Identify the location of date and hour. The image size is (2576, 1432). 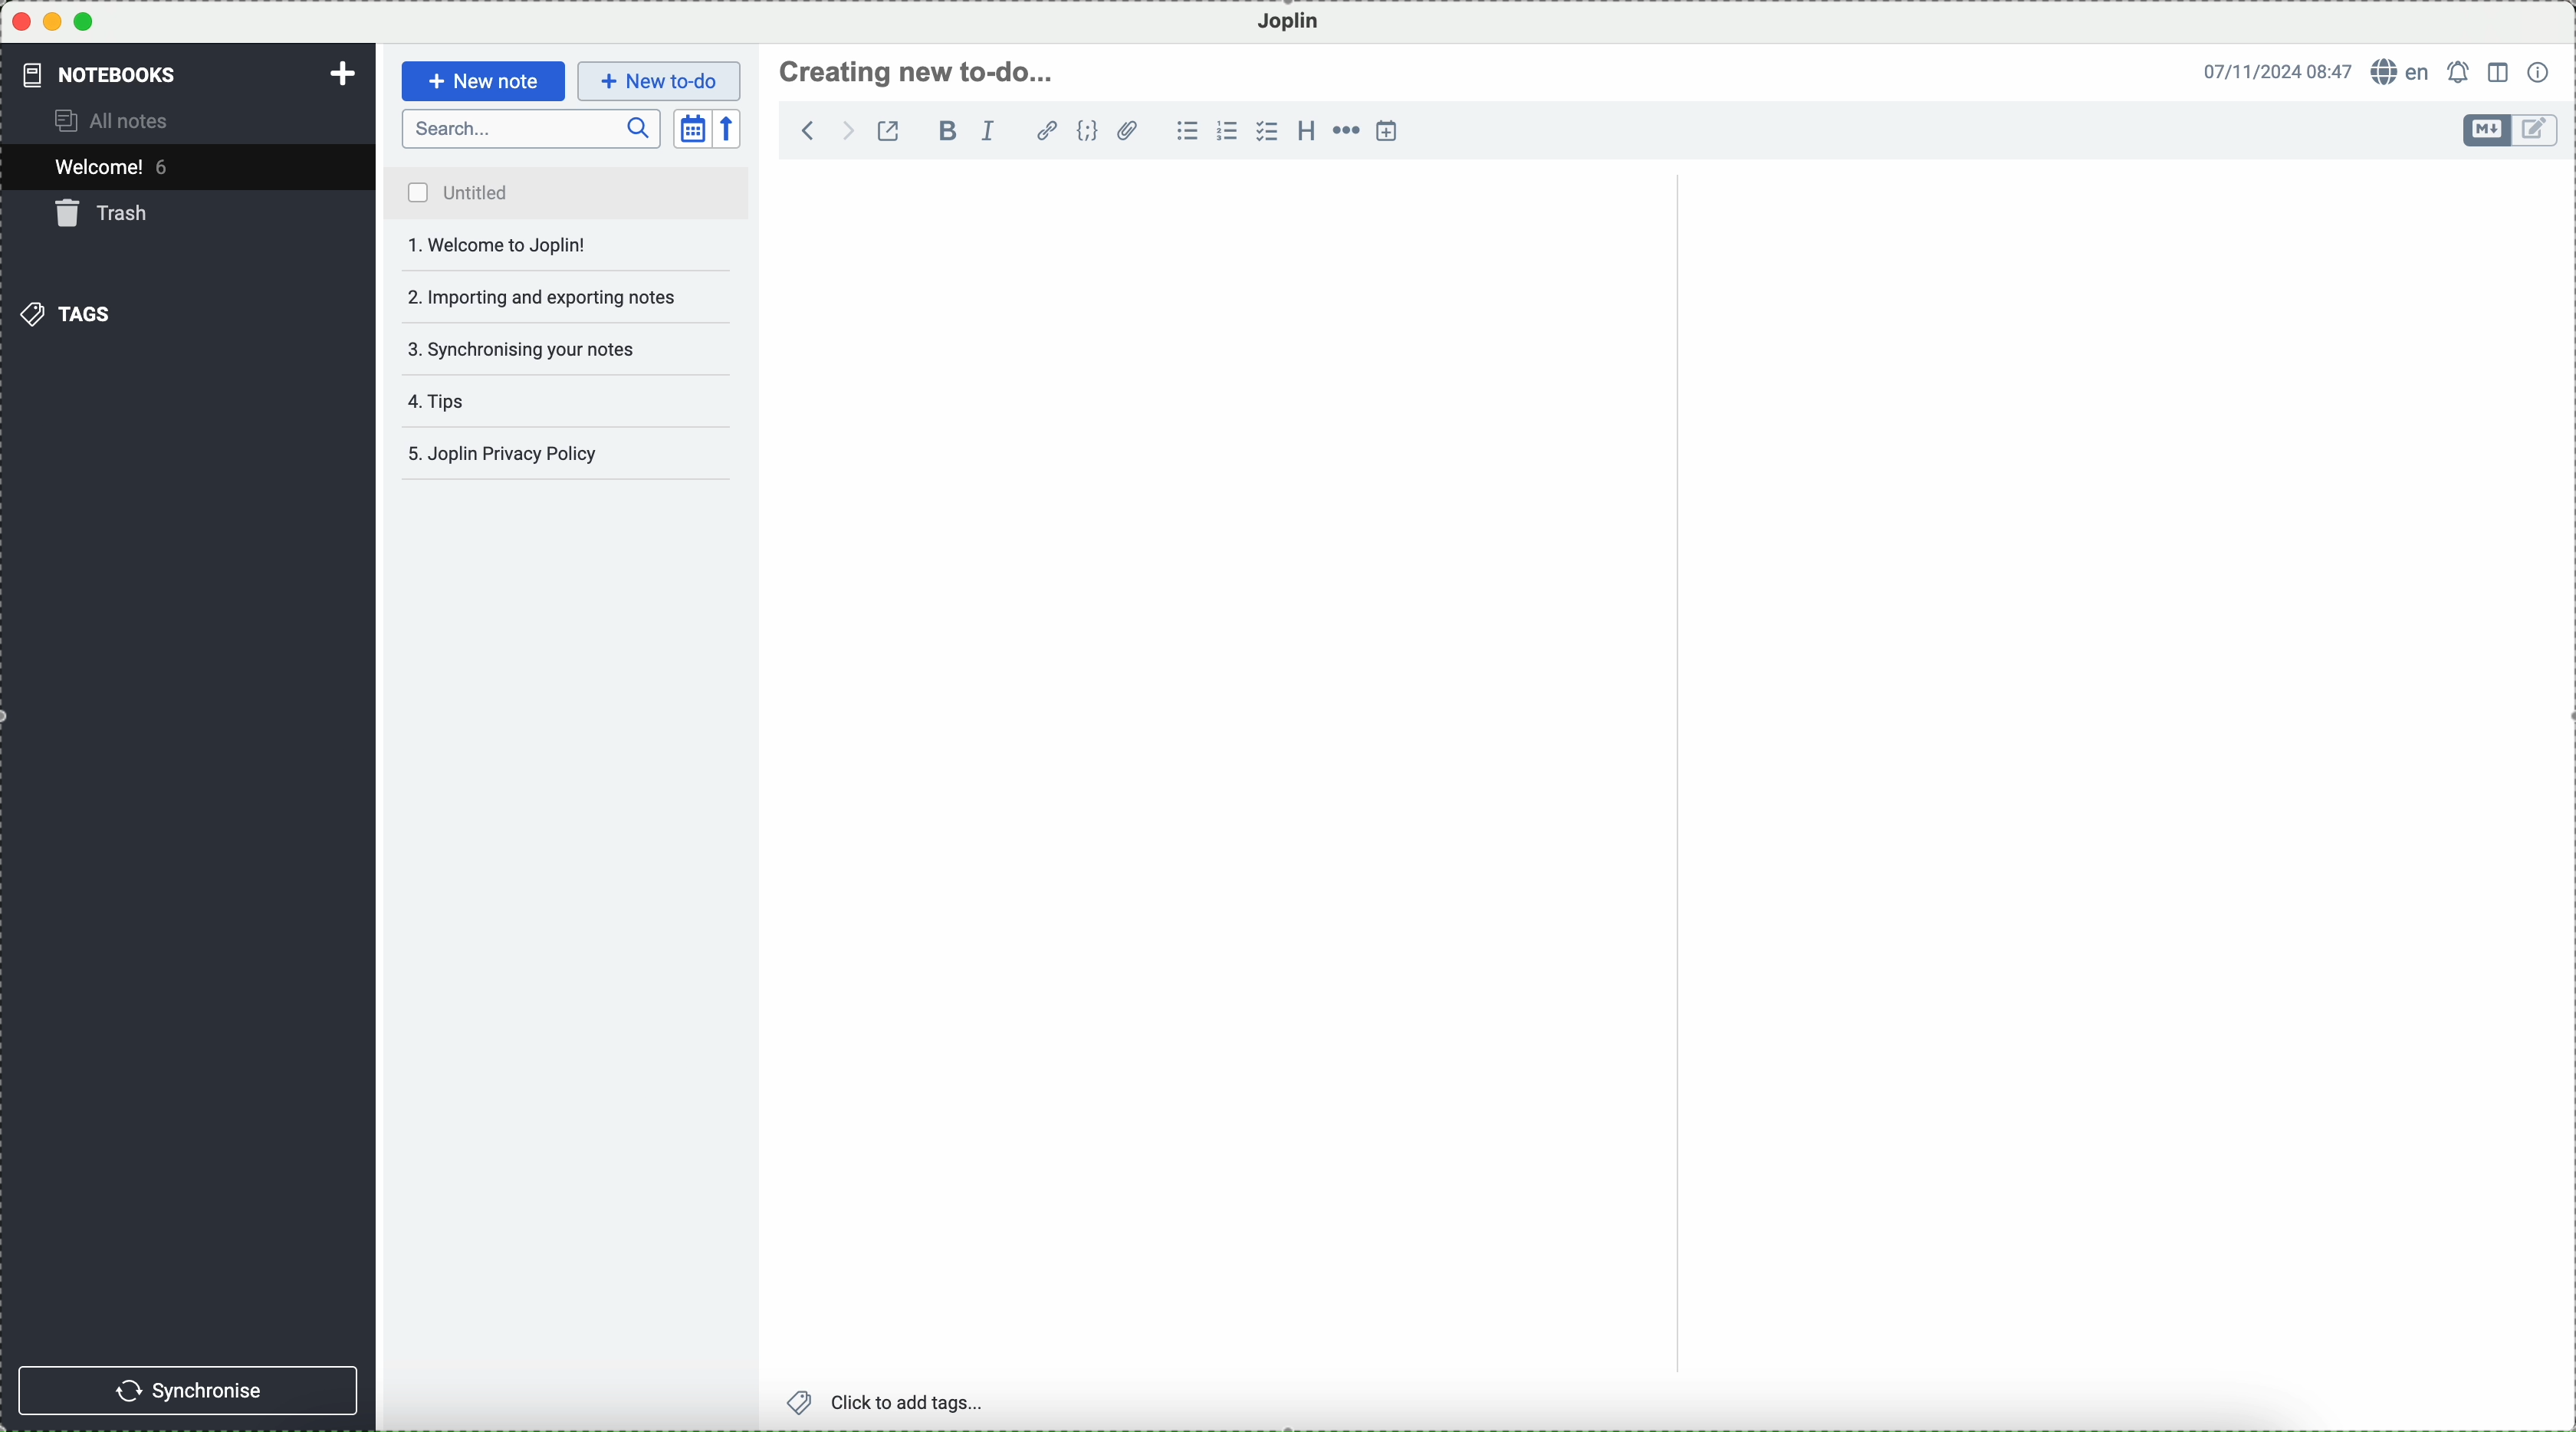
(2278, 70).